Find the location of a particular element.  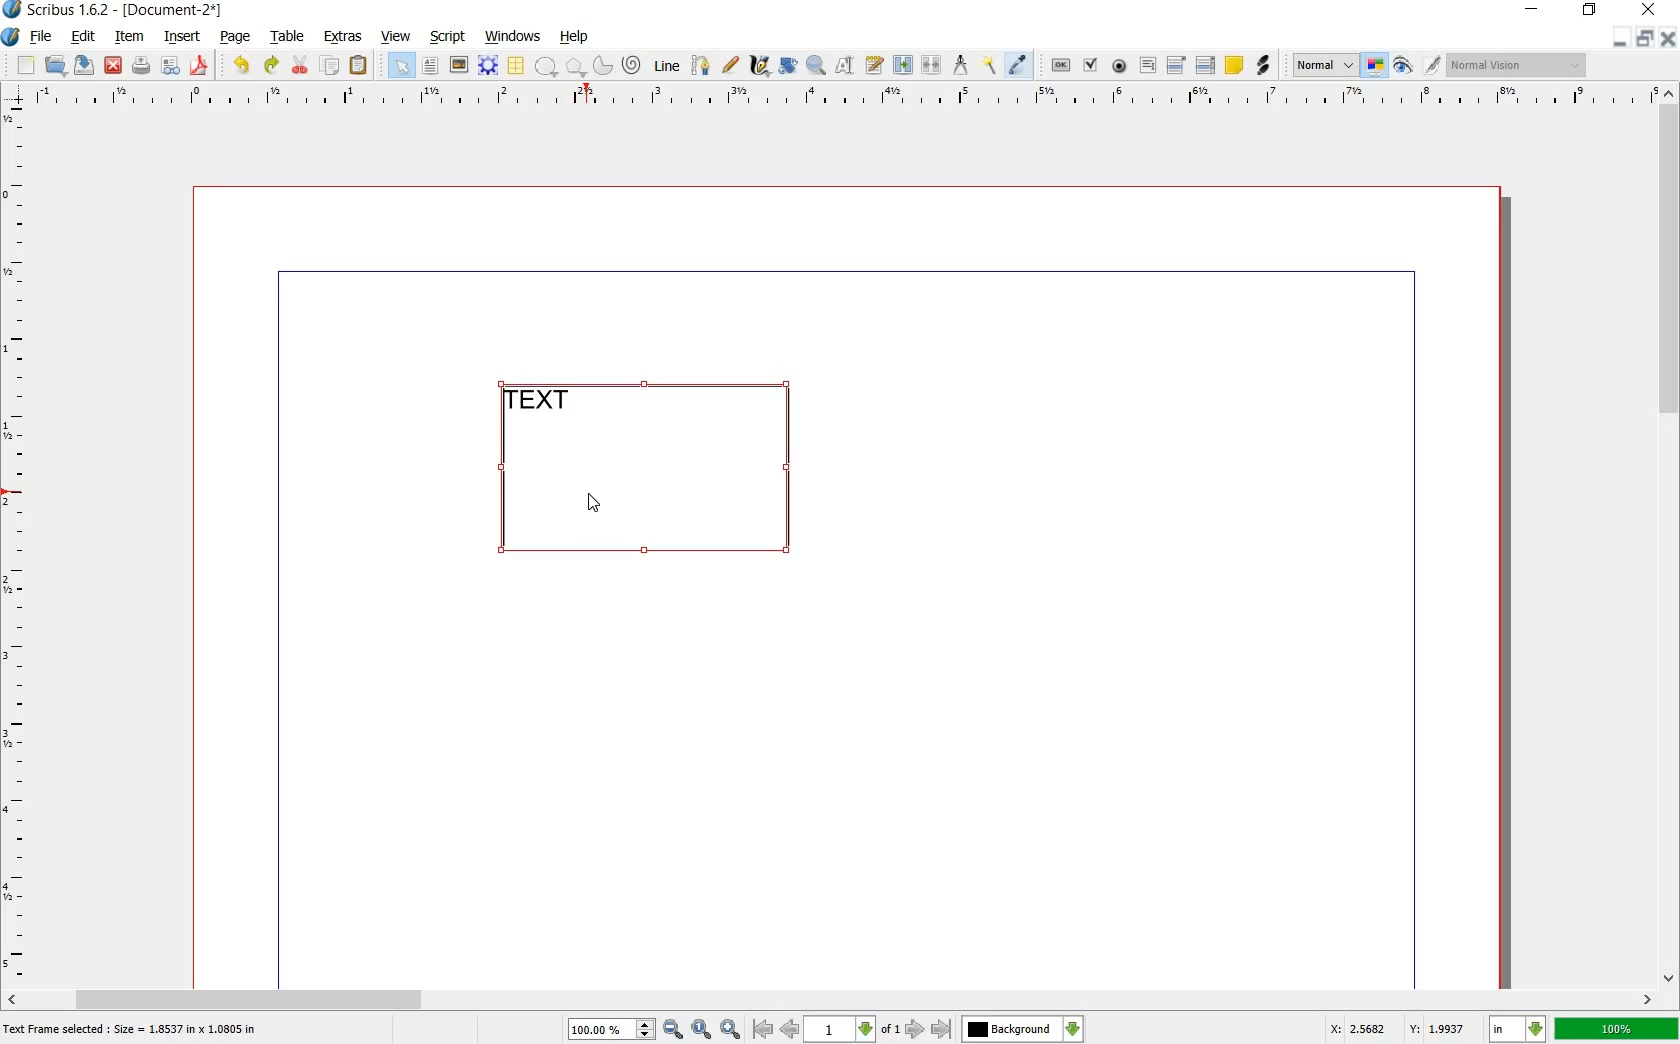

ruler is located at coordinates (17, 544).